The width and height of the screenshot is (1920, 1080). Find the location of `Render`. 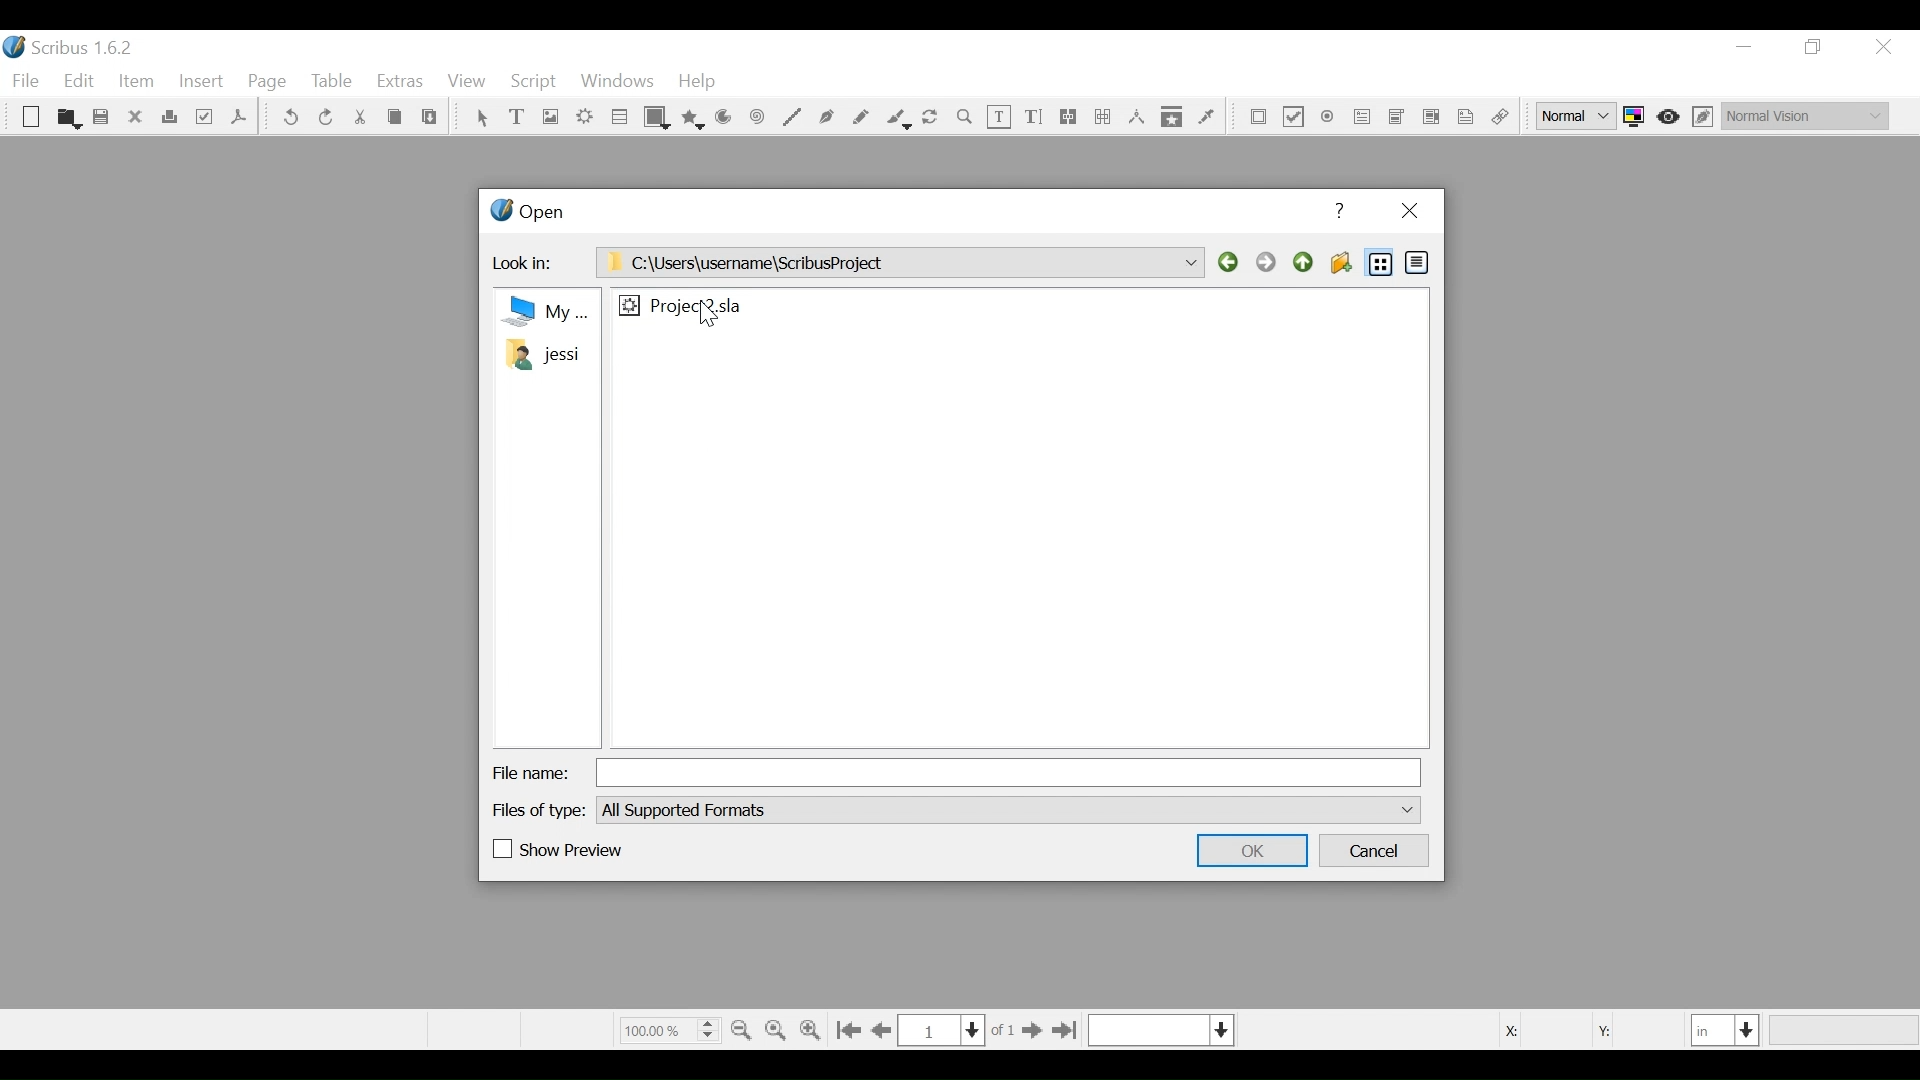

Render is located at coordinates (585, 119).